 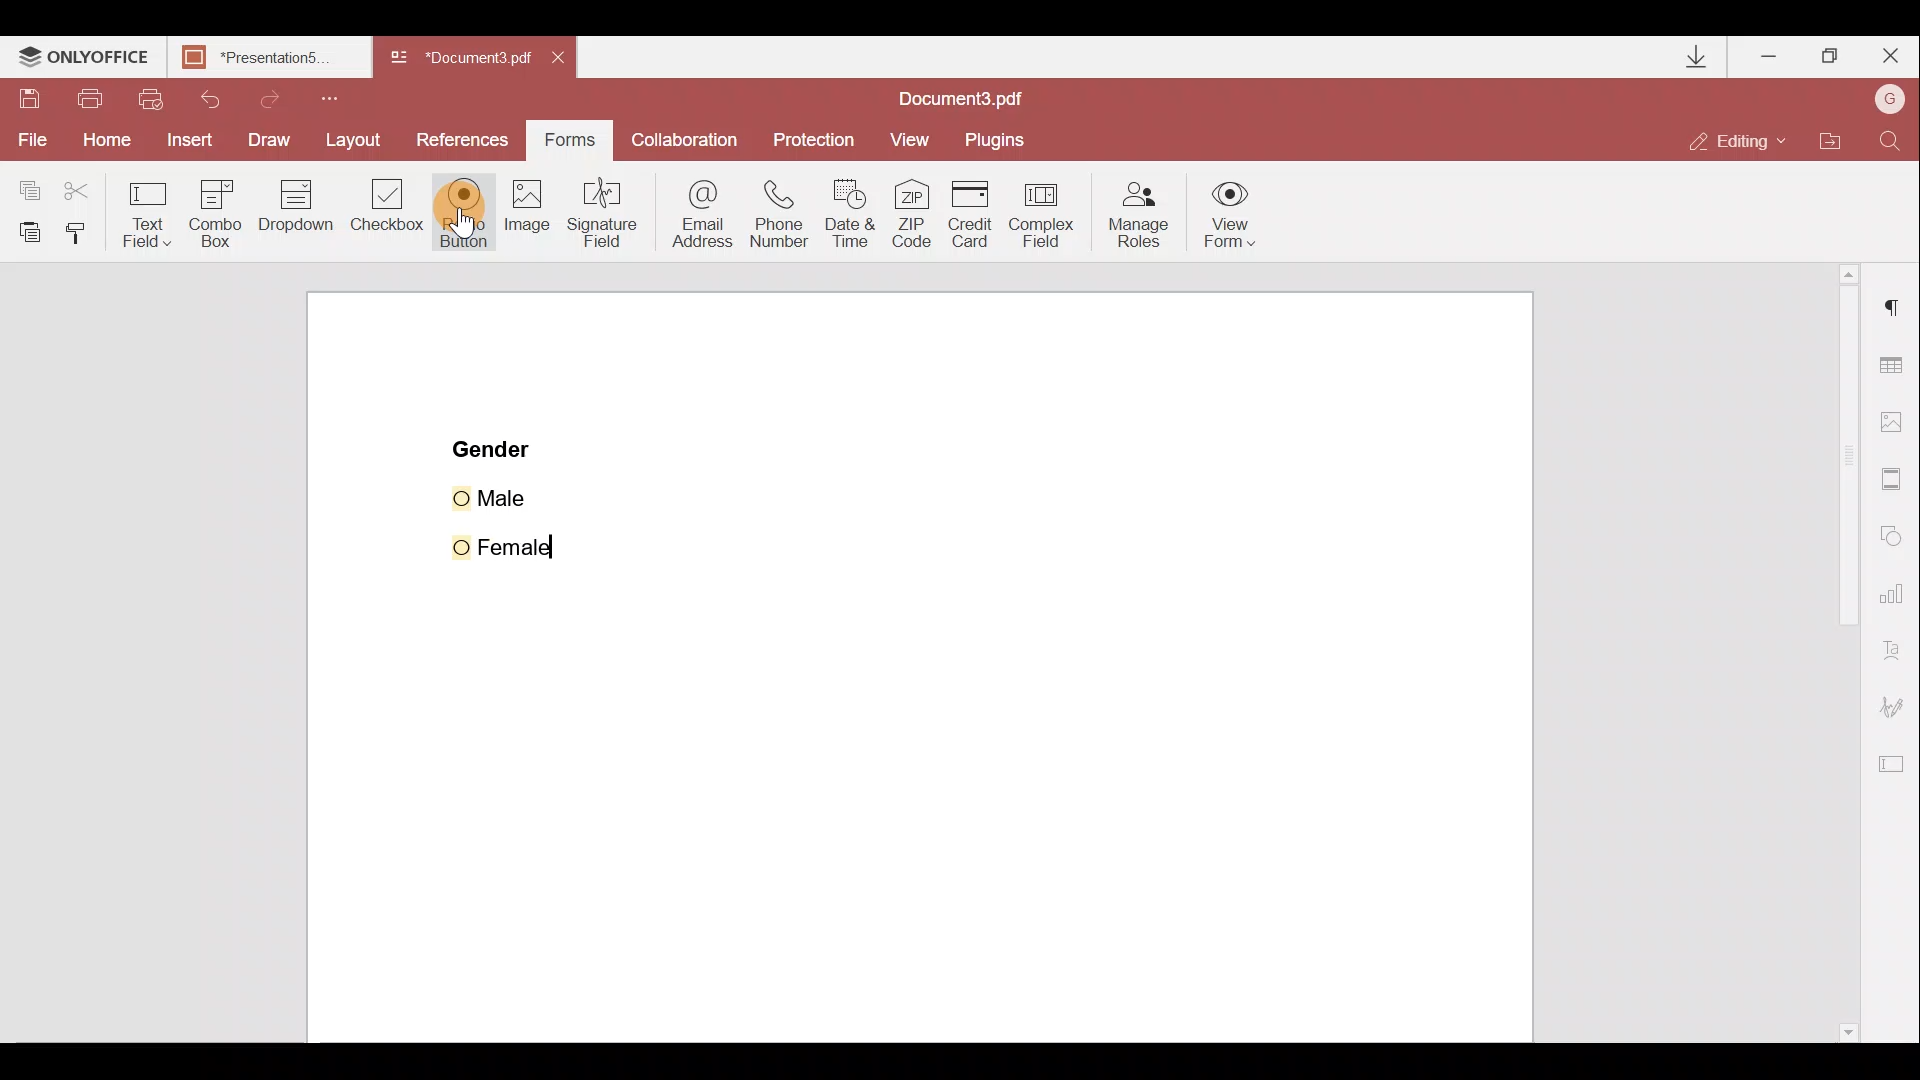 What do you see at coordinates (1896, 538) in the screenshot?
I see `Shapes settings` at bounding box center [1896, 538].